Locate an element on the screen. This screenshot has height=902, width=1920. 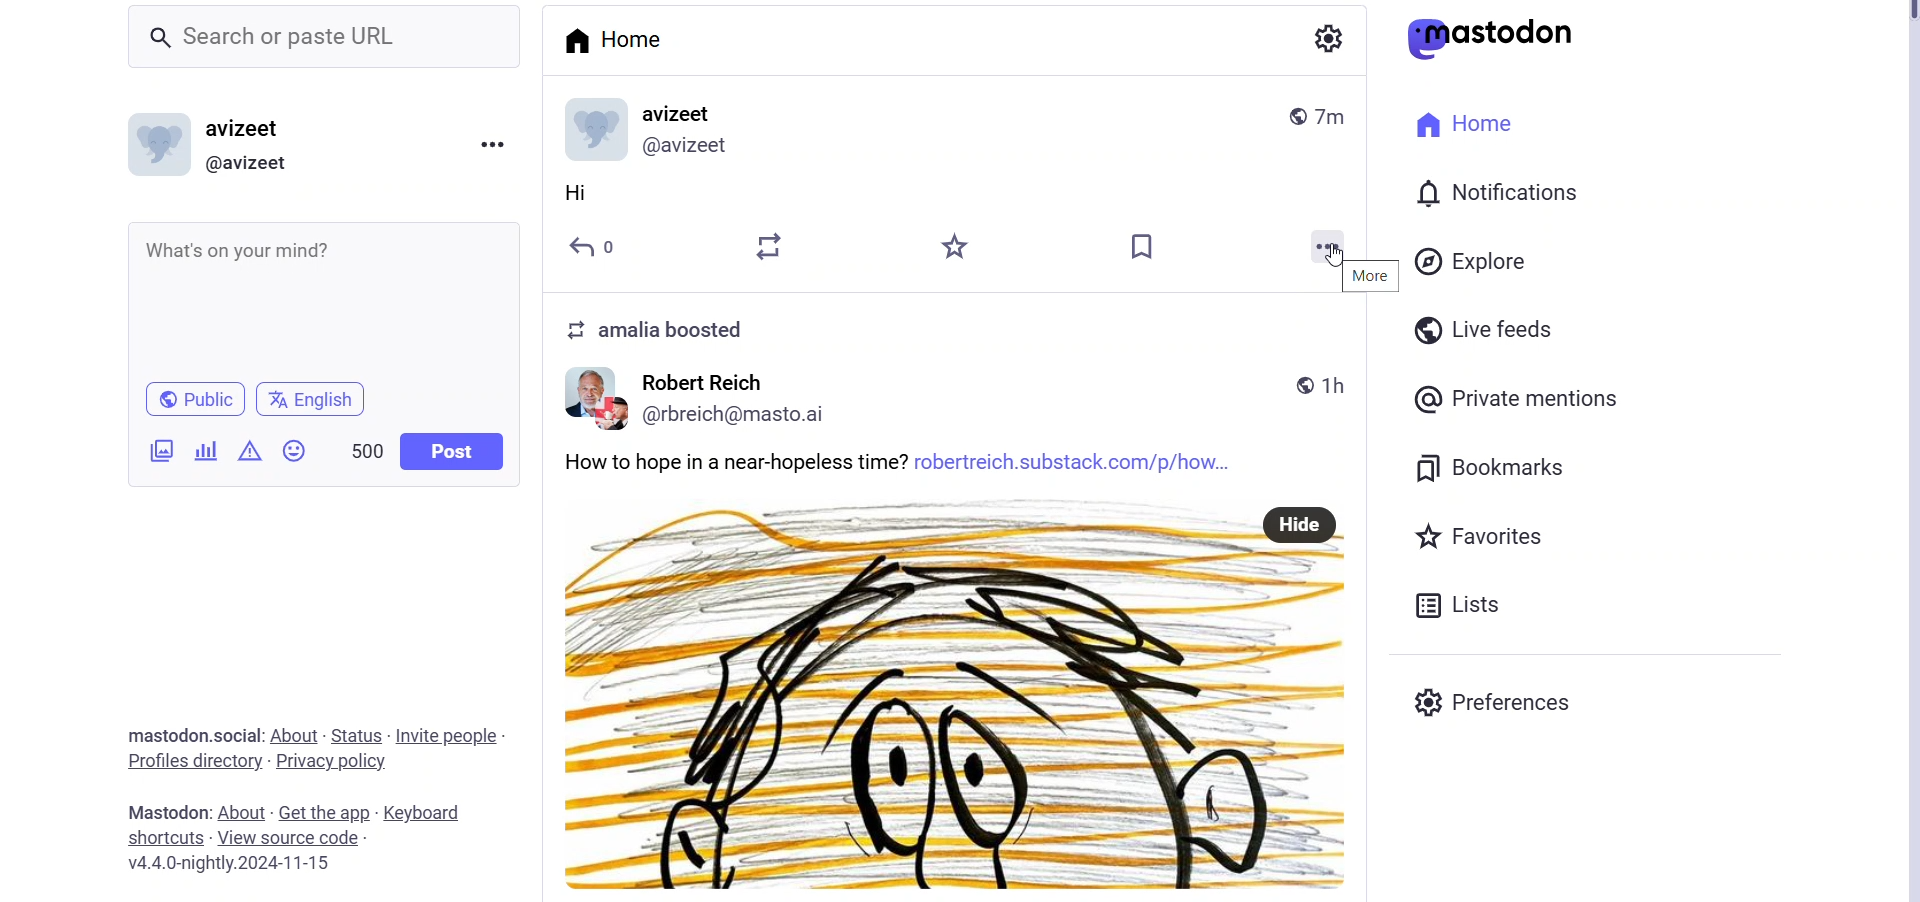
Lists is located at coordinates (1457, 602).